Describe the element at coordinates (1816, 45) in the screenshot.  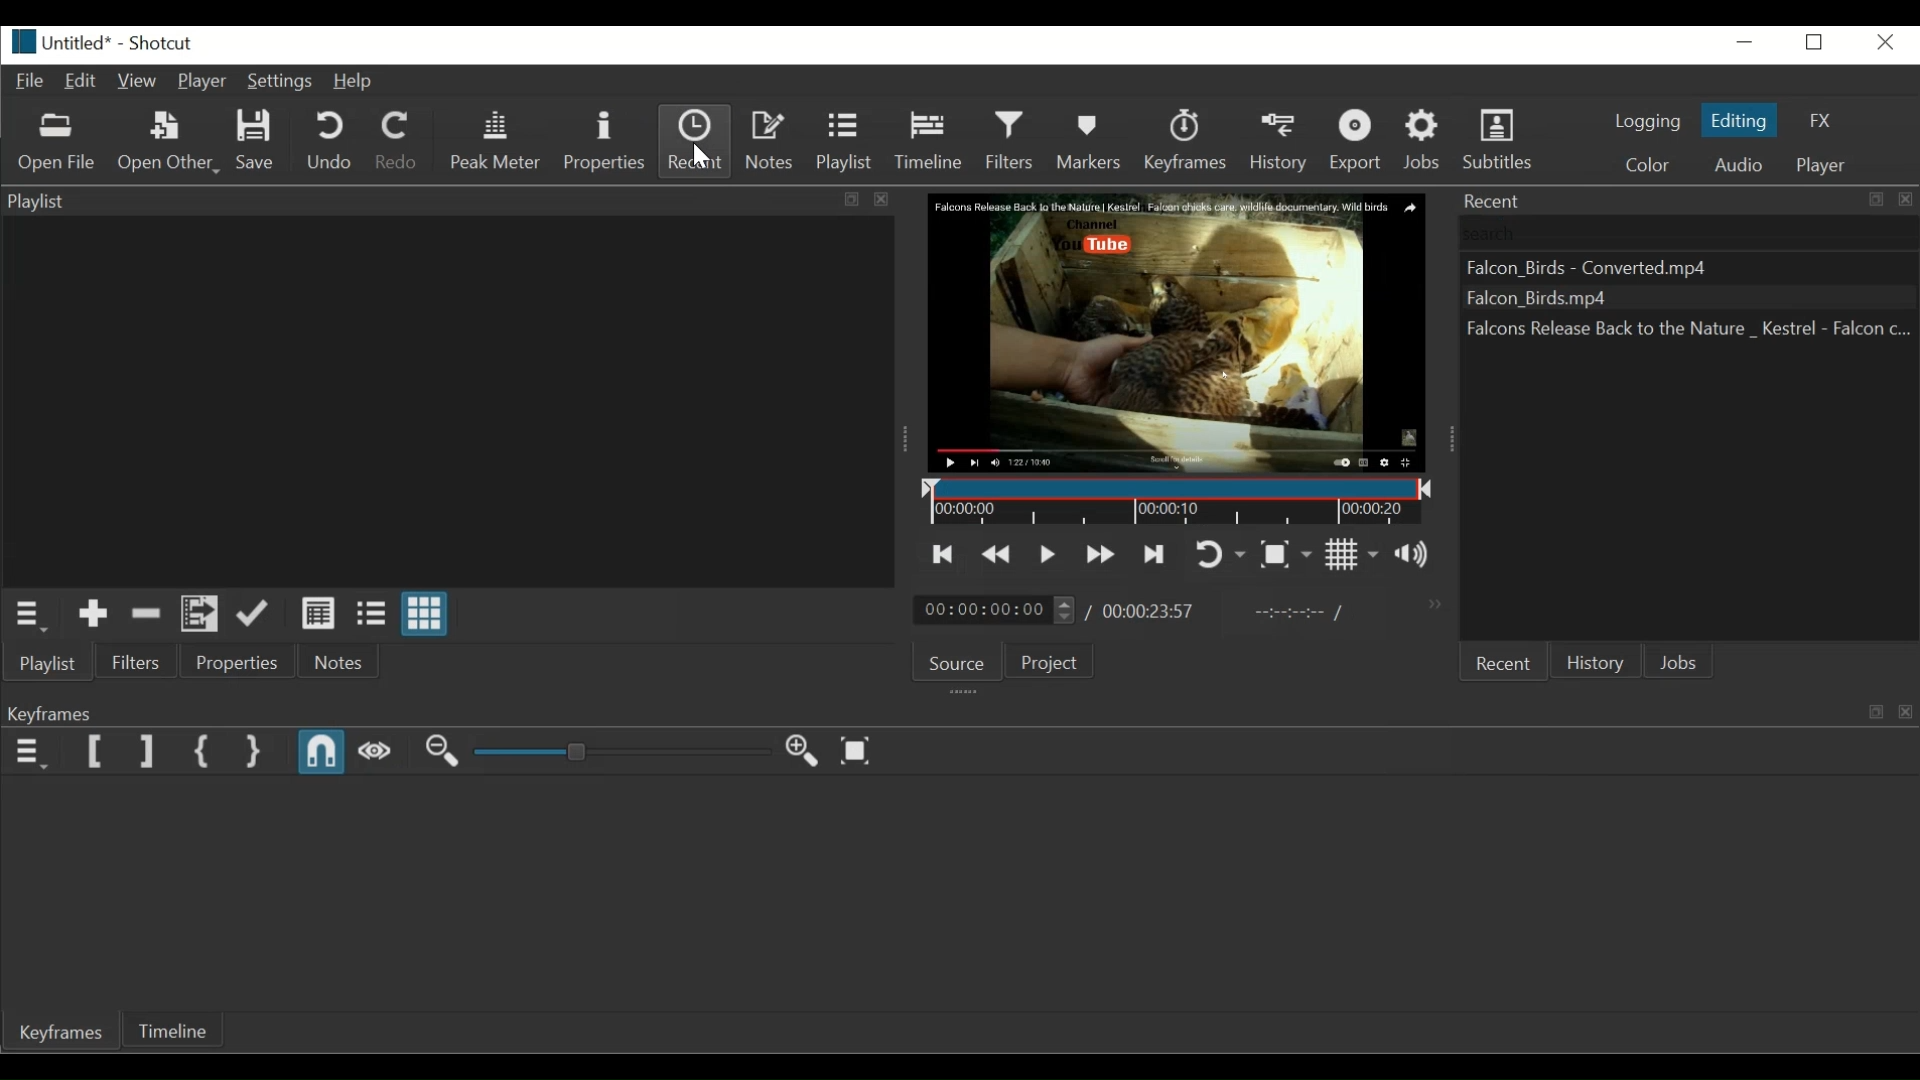
I see `Restore` at that location.